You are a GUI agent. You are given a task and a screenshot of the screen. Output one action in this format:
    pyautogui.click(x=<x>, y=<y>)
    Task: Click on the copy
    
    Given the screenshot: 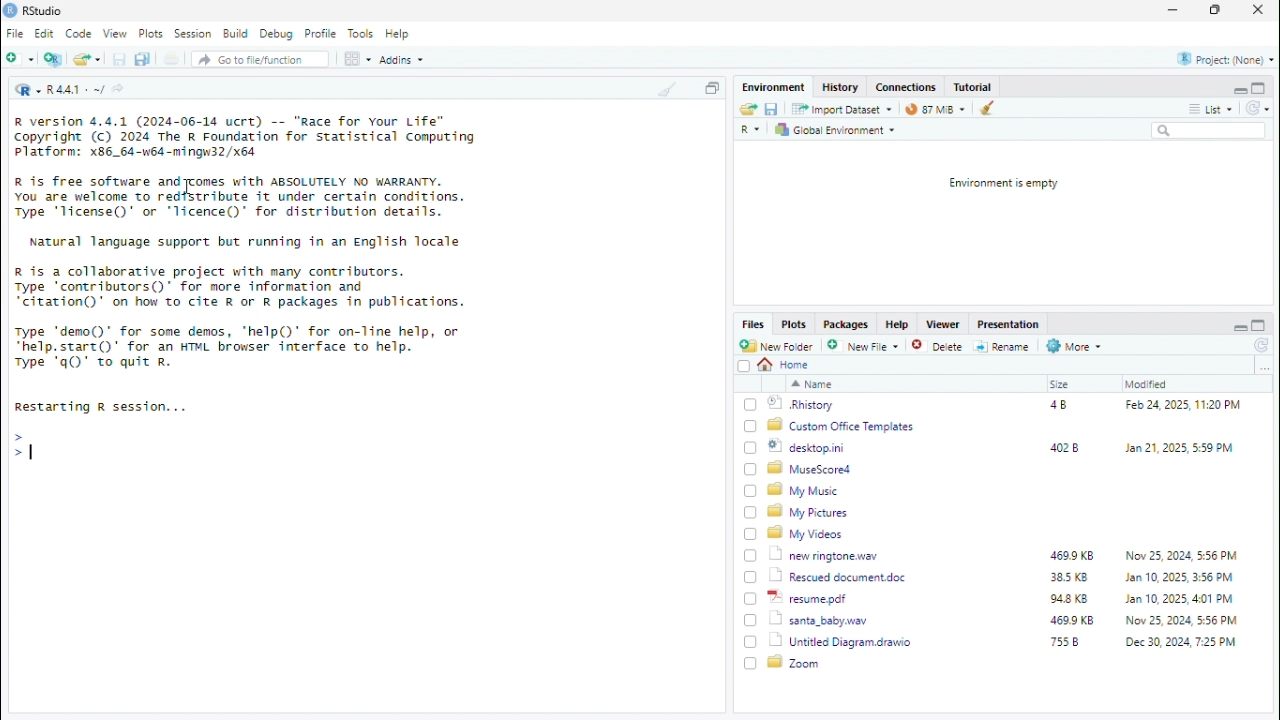 What is the action you would take?
    pyautogui.click(x=711, y=88)
    